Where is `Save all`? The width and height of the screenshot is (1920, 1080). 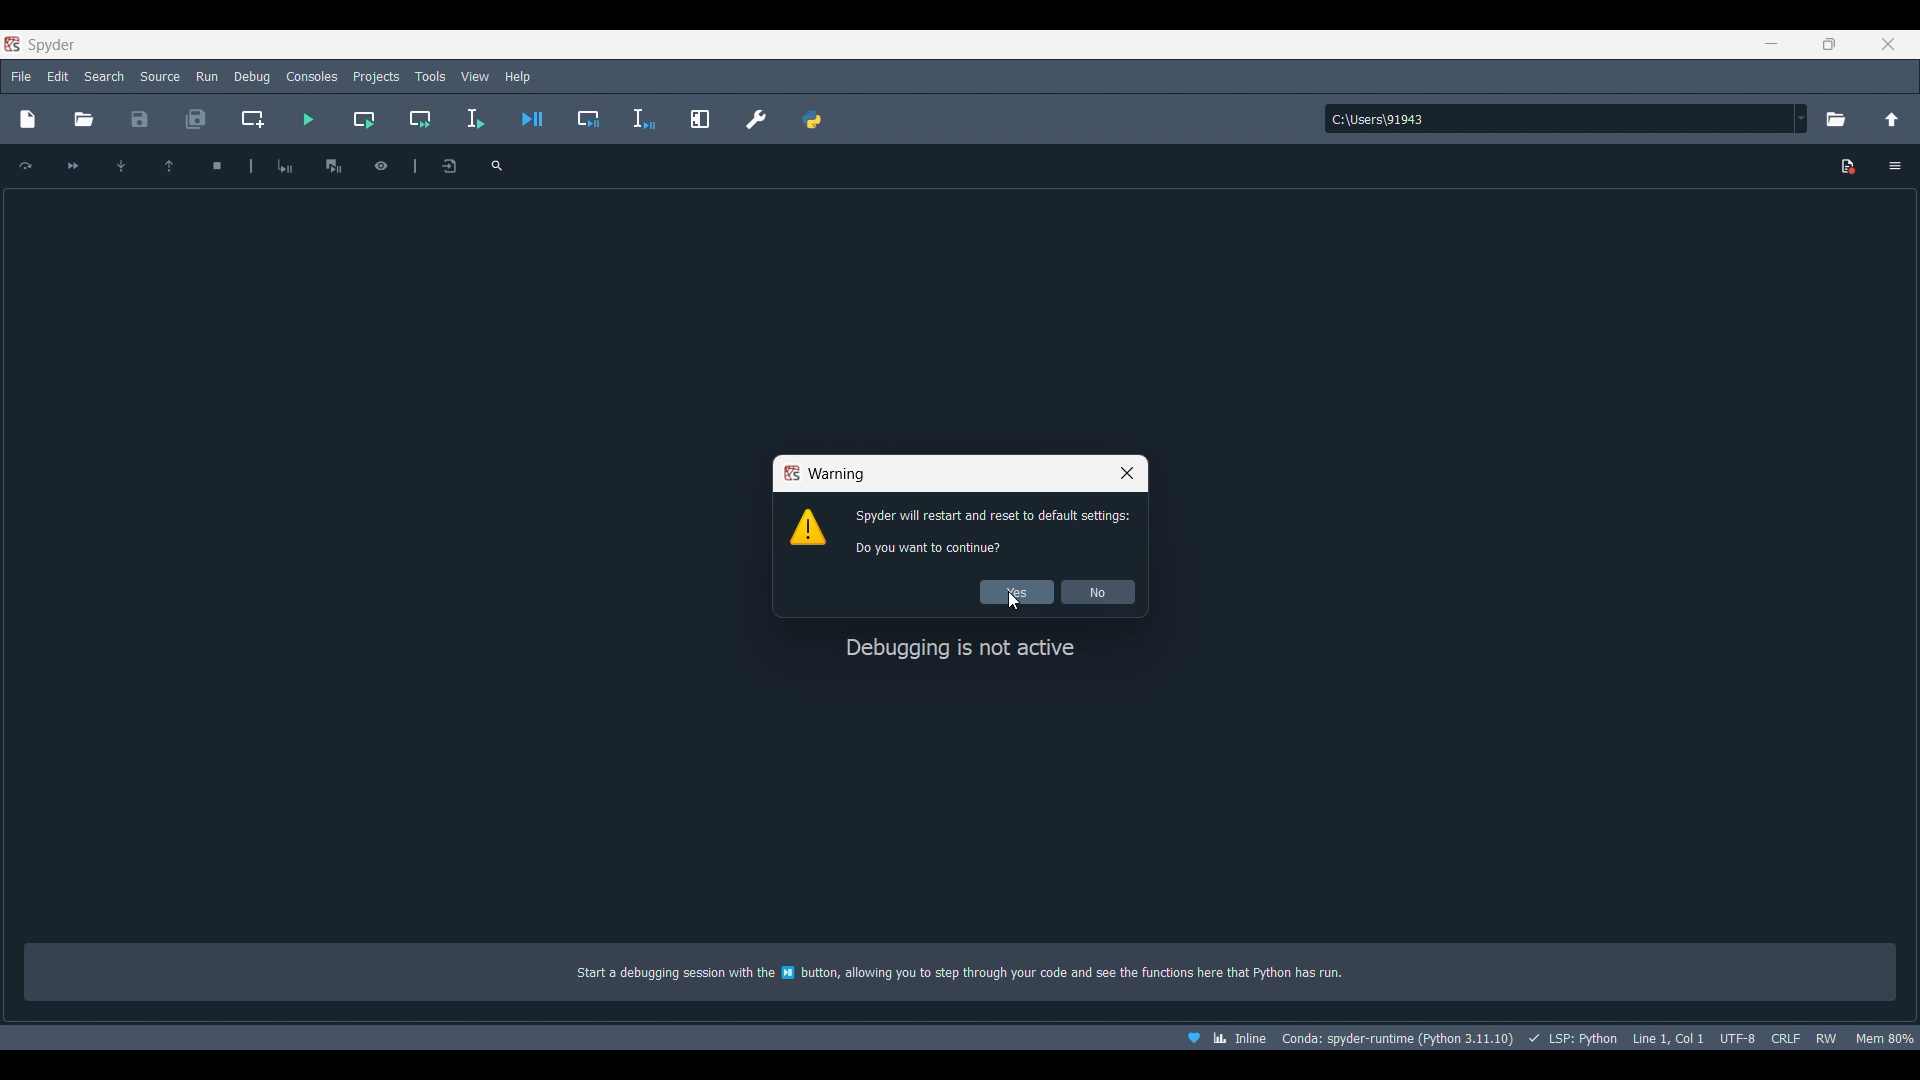 Save all is located at coordinates (196, 119).